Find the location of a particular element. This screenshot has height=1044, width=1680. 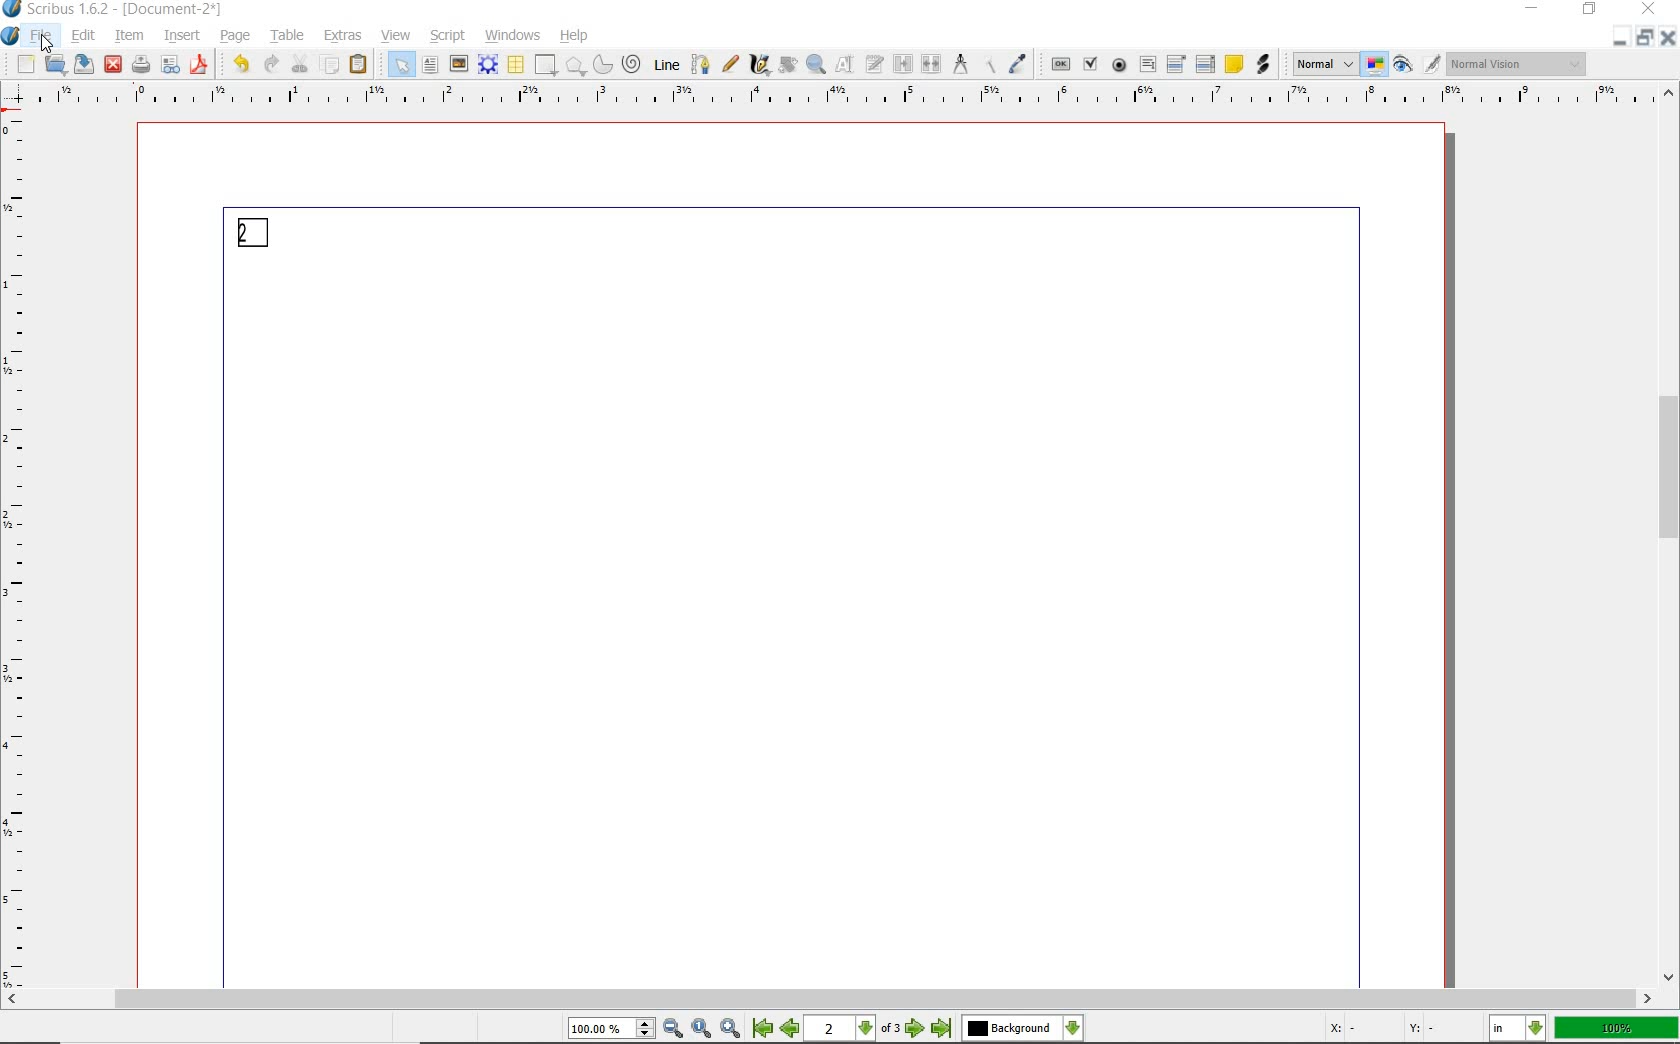

Zoom 100.00% is located at coordinates (609, 1031).